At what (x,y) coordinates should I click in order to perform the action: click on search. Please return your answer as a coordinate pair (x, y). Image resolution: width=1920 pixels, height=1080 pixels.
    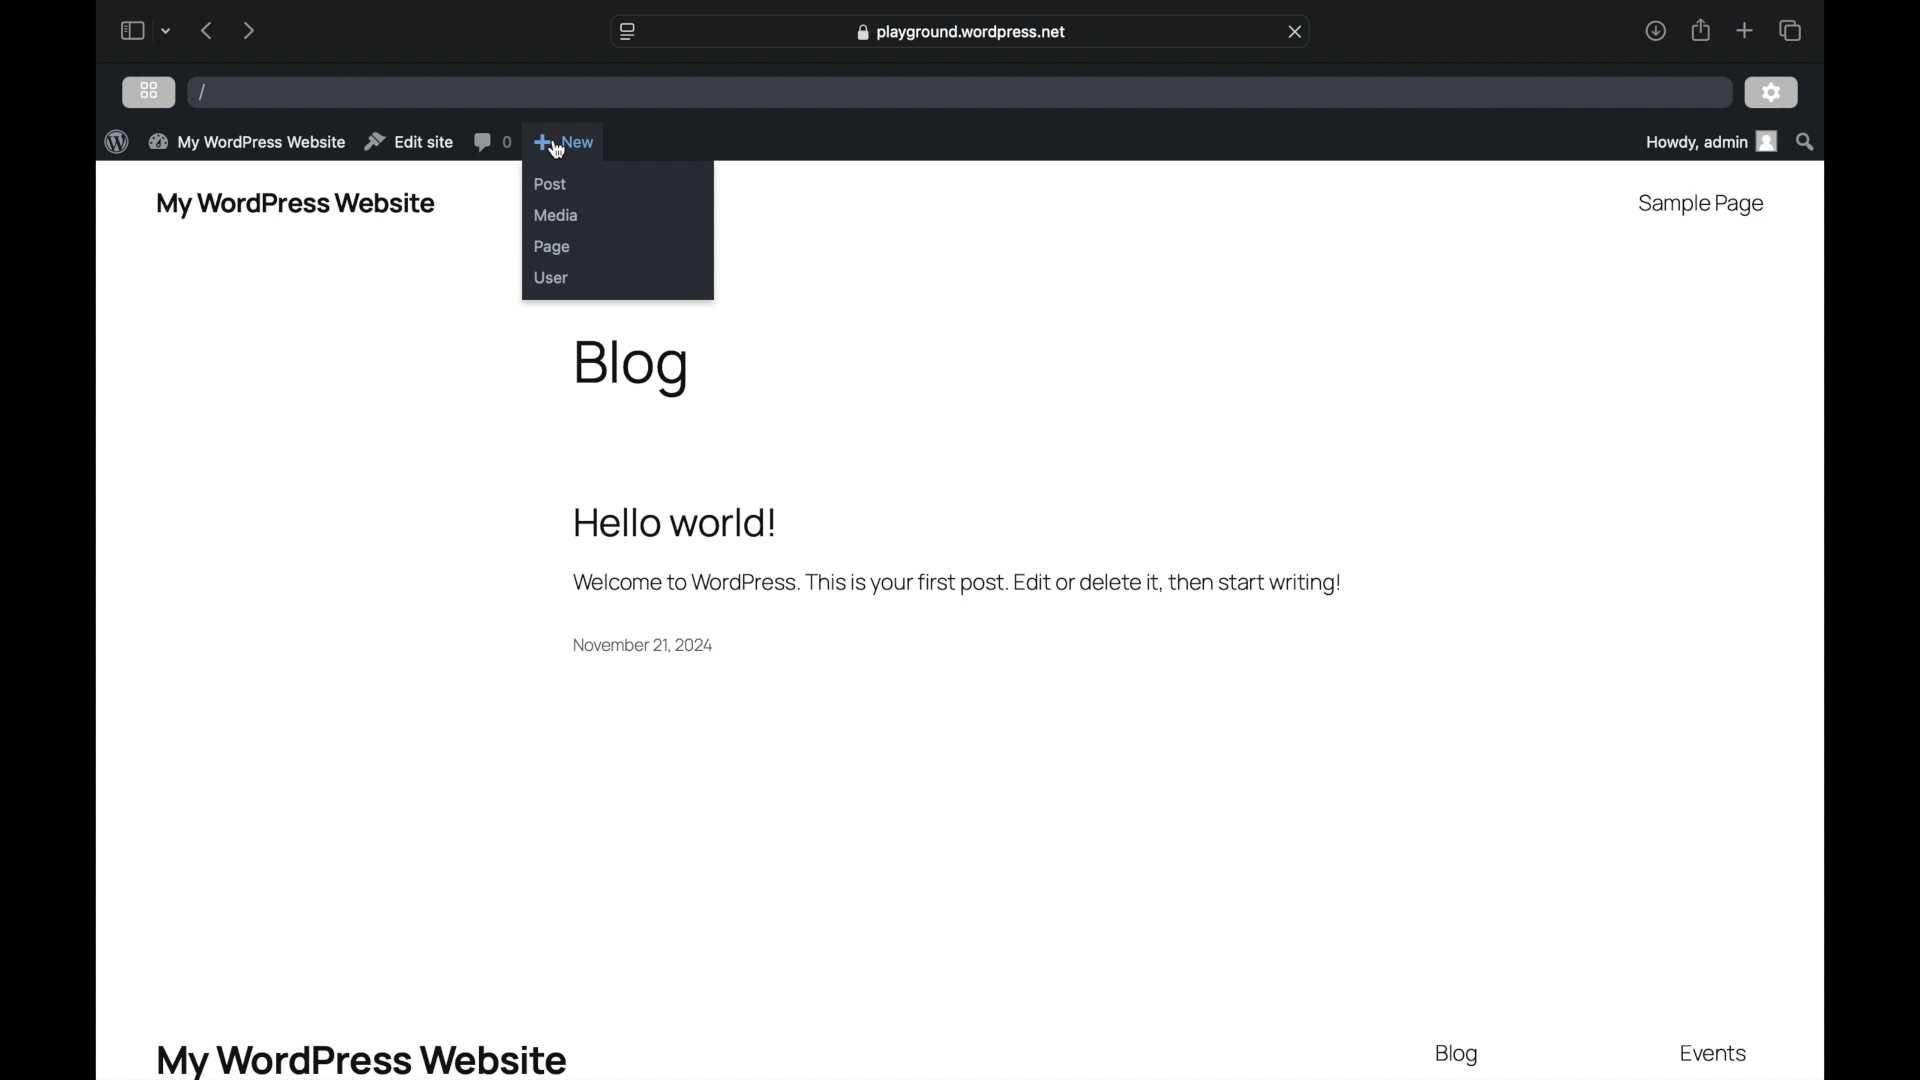
    Looking at the image, I should click on (1805, 141).